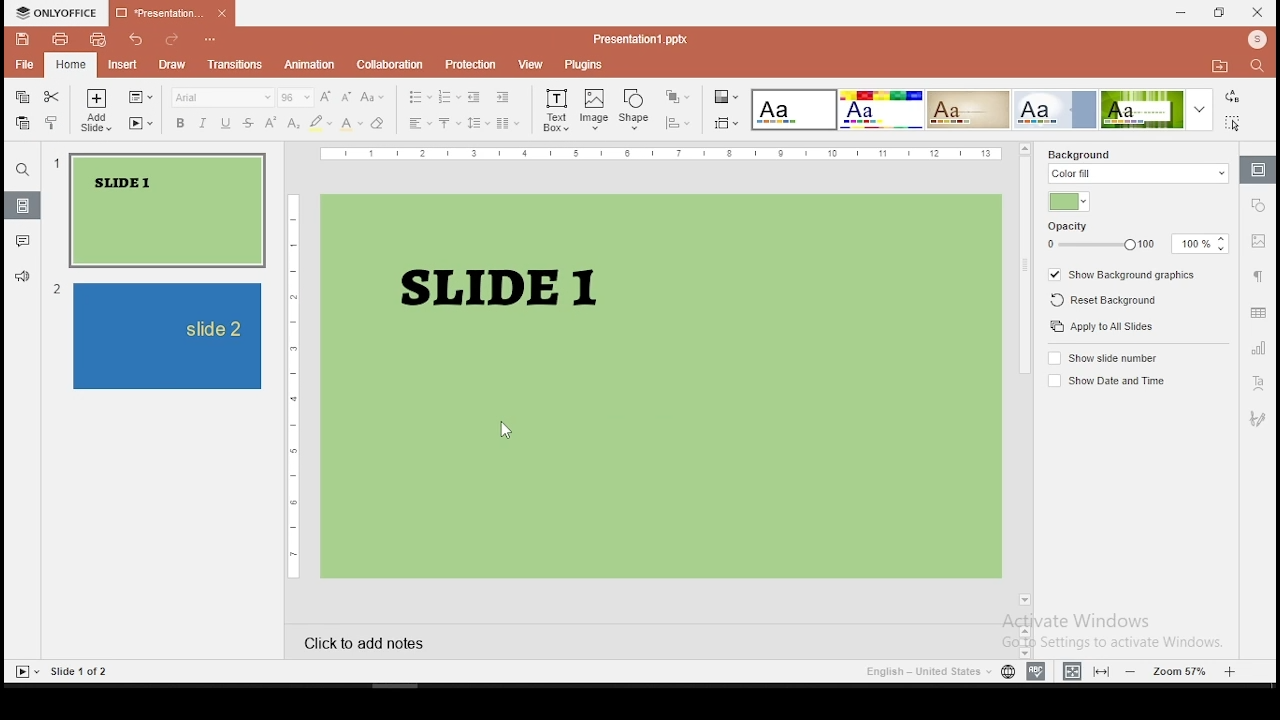 Image resolution: width=1280 pixels, height=720 pixels. I want to click on increase indent, so click(502, 97).